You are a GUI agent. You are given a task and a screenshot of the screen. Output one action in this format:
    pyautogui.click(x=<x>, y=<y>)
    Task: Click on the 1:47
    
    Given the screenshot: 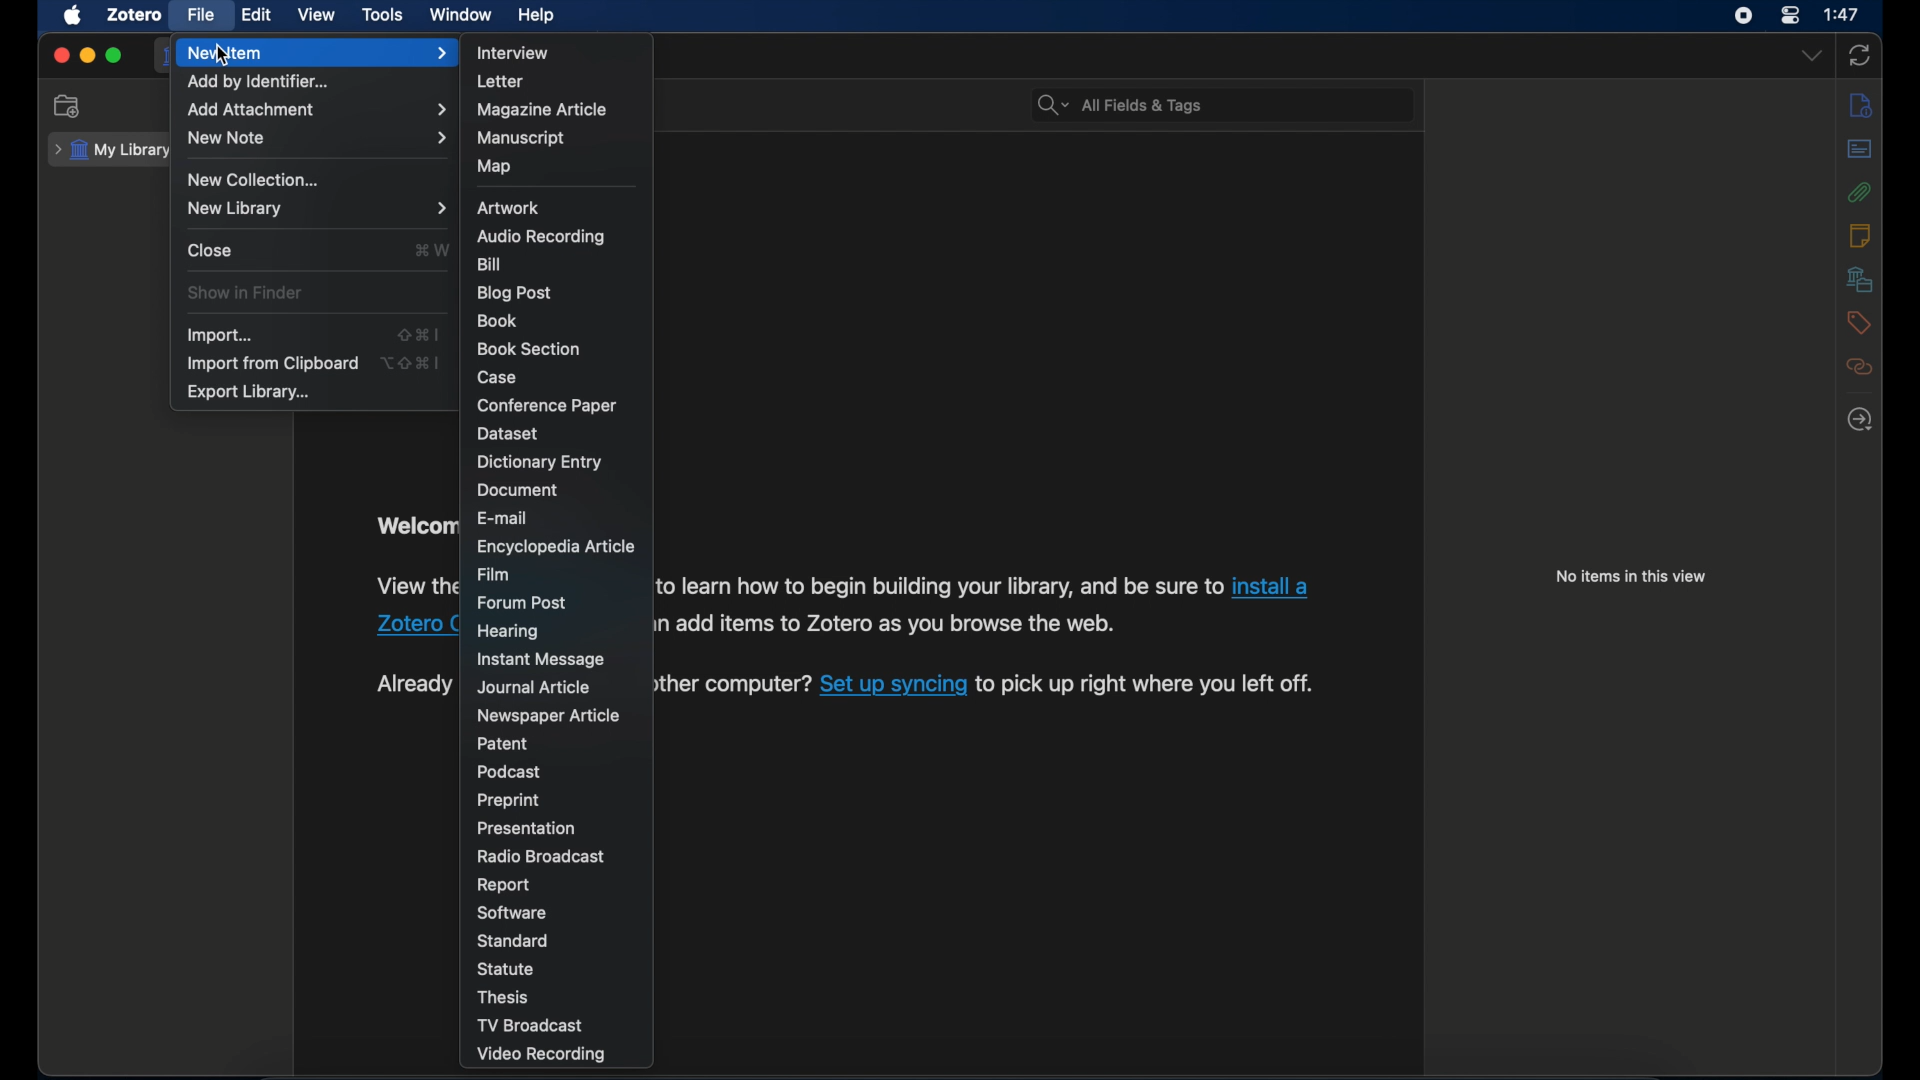 What is the action you would take?
    pyautogui.click(x=1843, y=13)
    